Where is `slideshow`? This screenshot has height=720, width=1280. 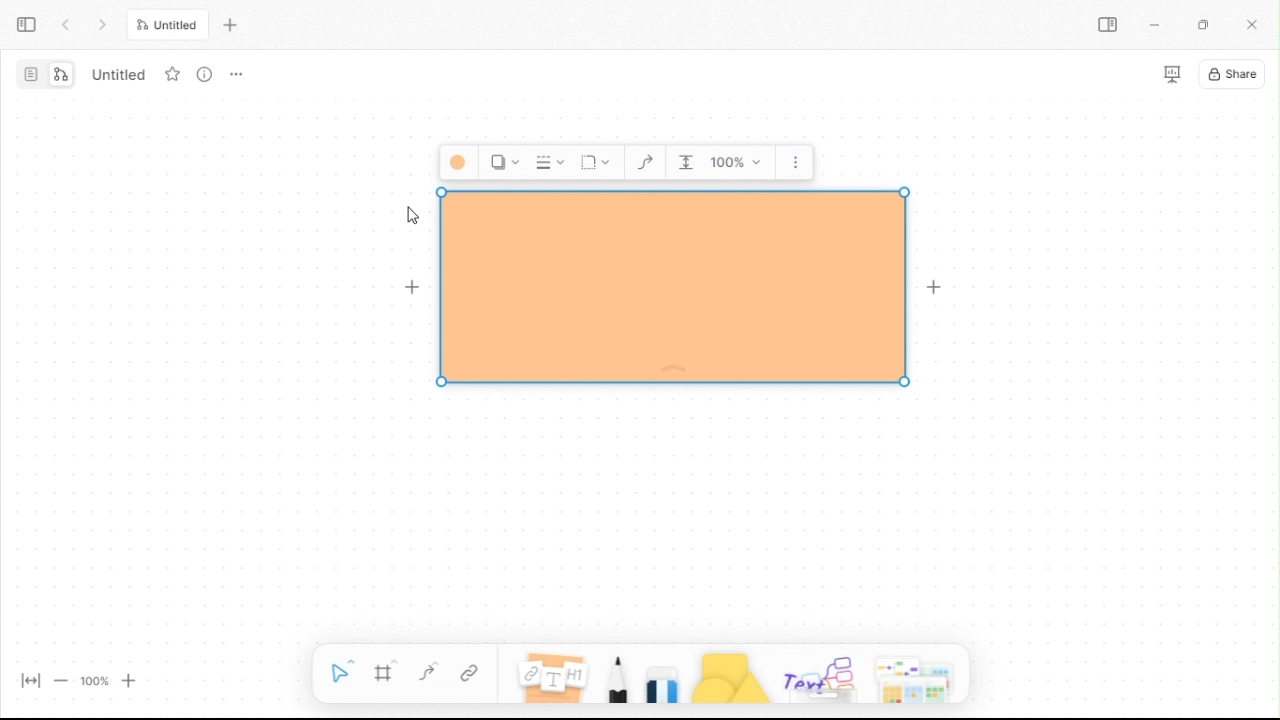 slideshow is located at coordinates (1169, 73).